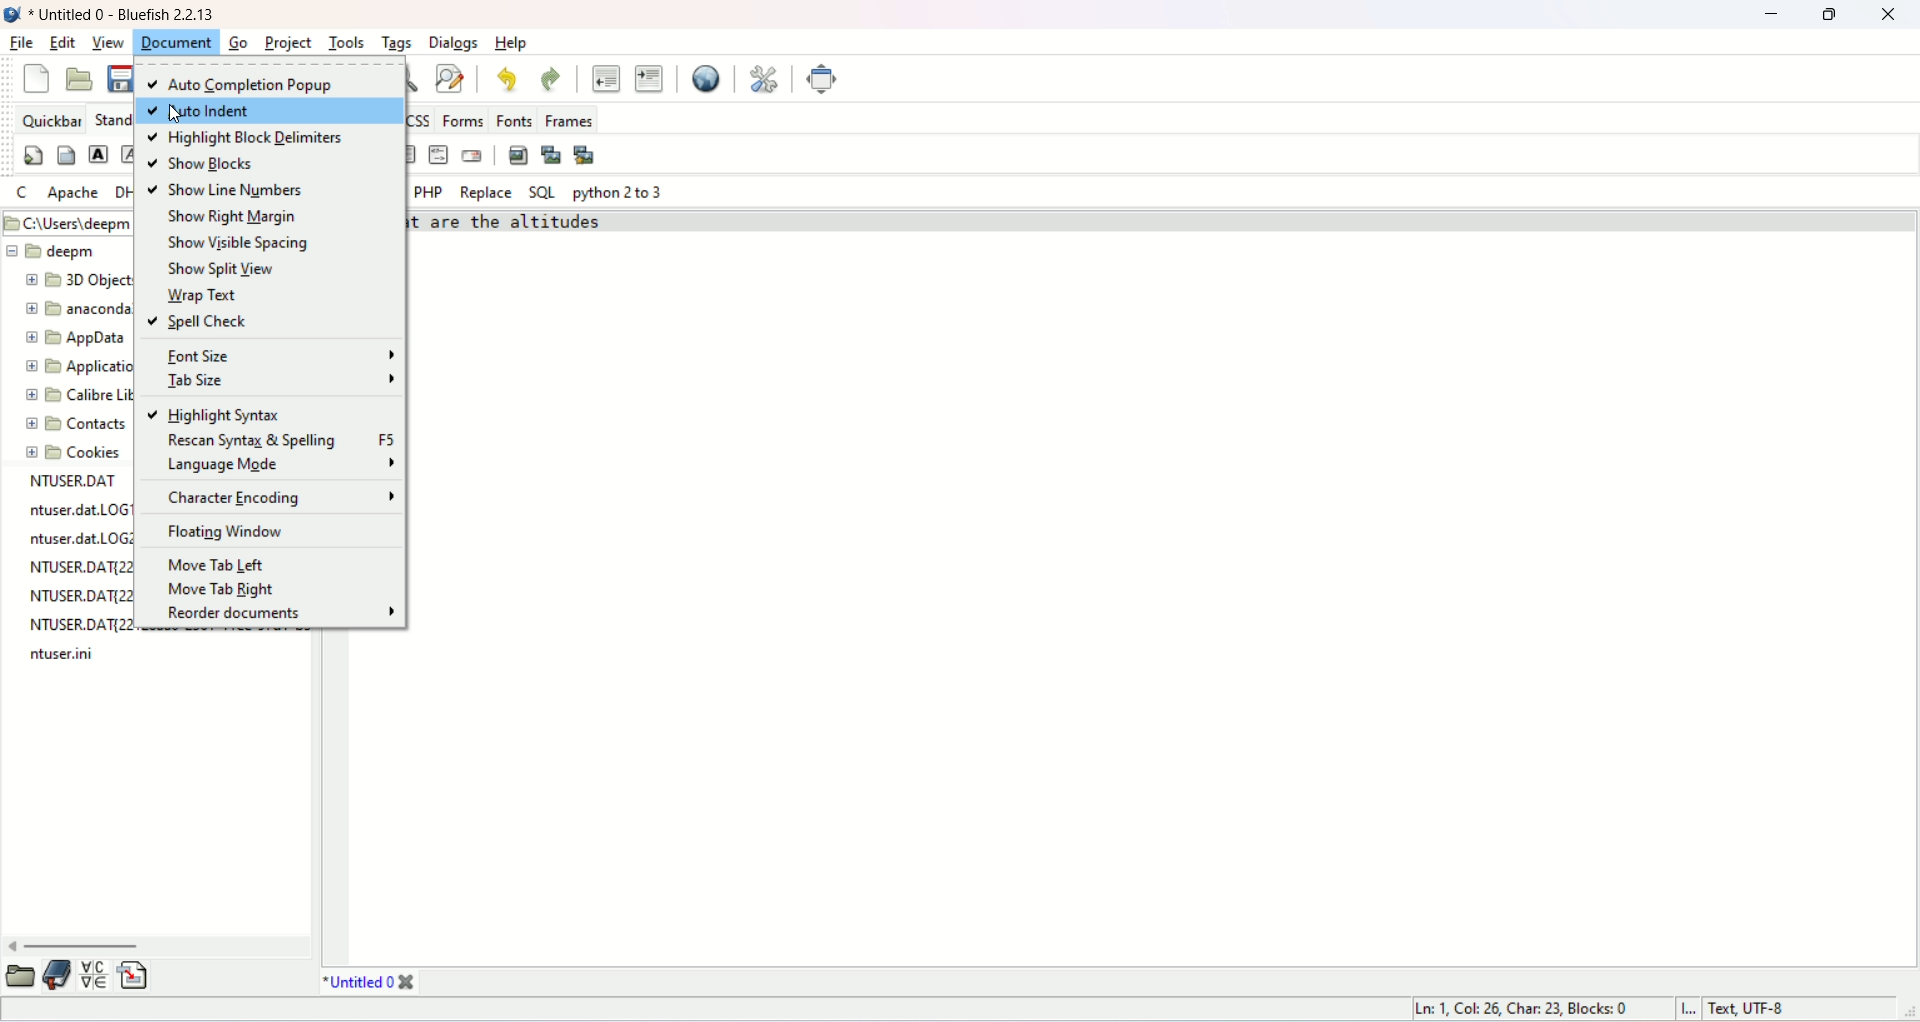  I want to click on calibre, so click(72, 398).